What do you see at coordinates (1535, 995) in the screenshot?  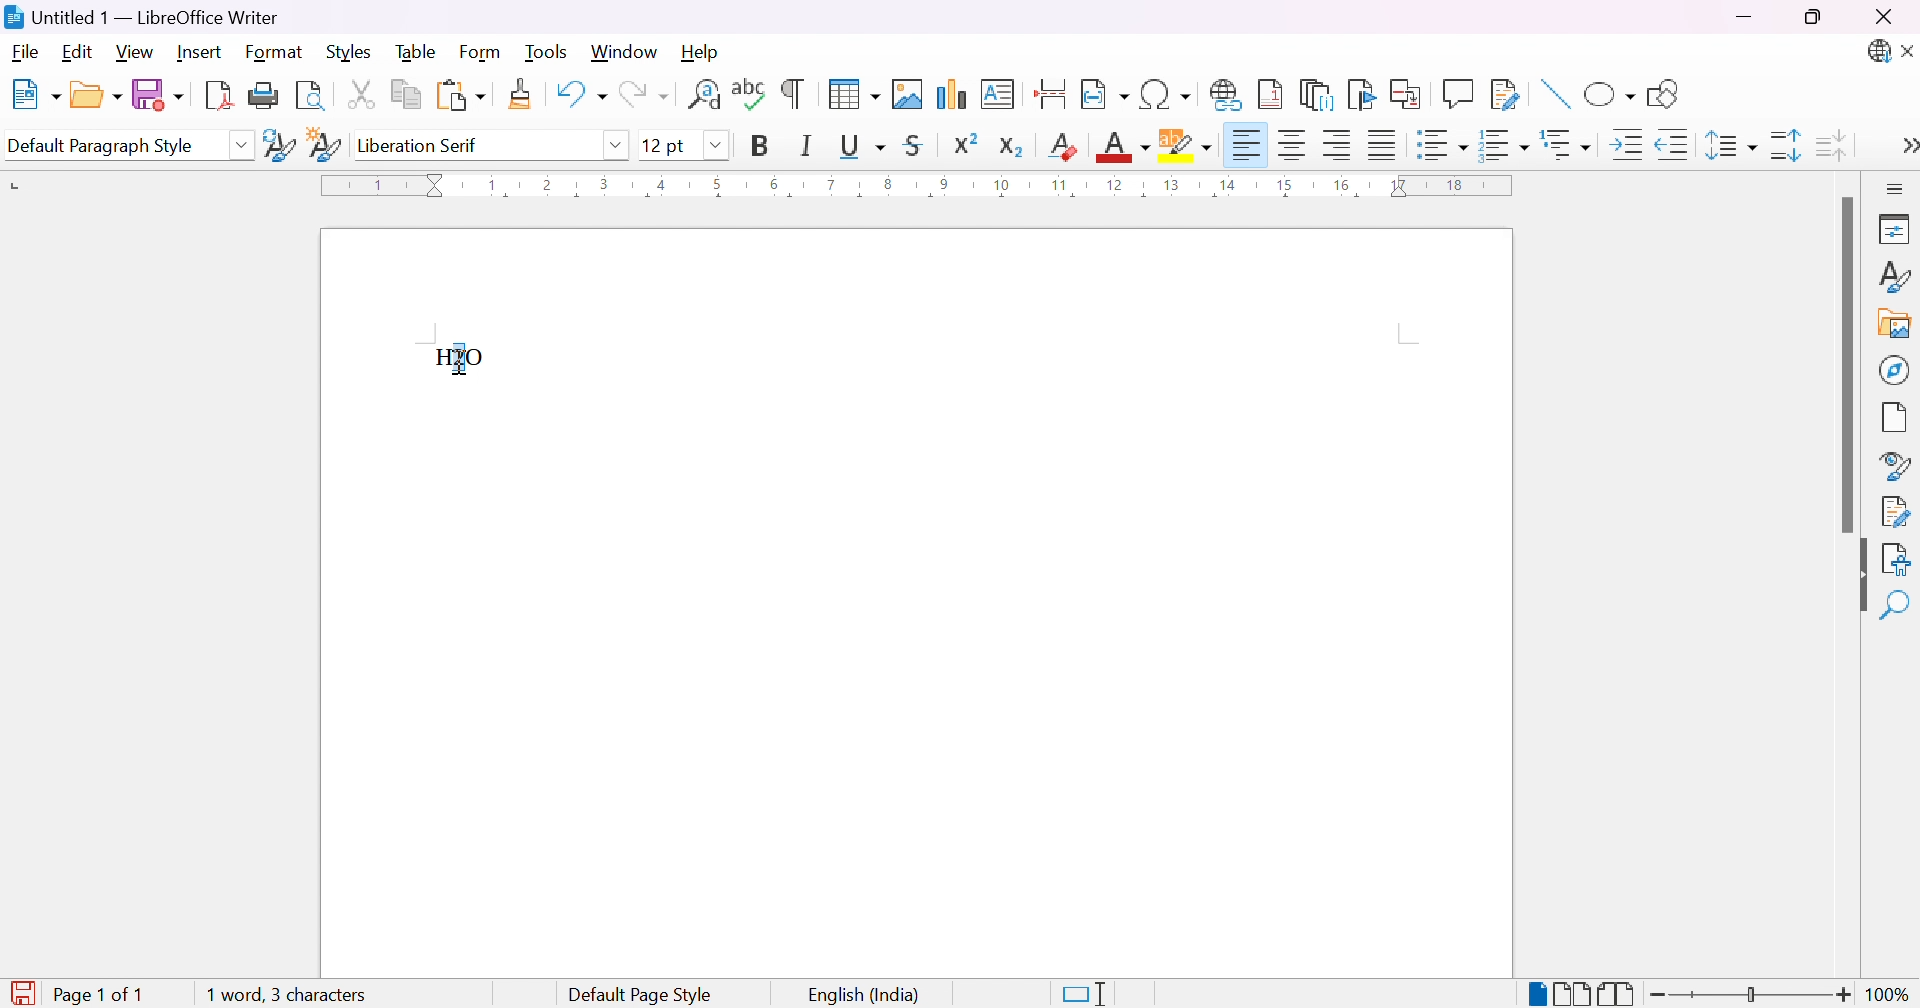 I see `Single-page break` at bounding box center [1535, 995].